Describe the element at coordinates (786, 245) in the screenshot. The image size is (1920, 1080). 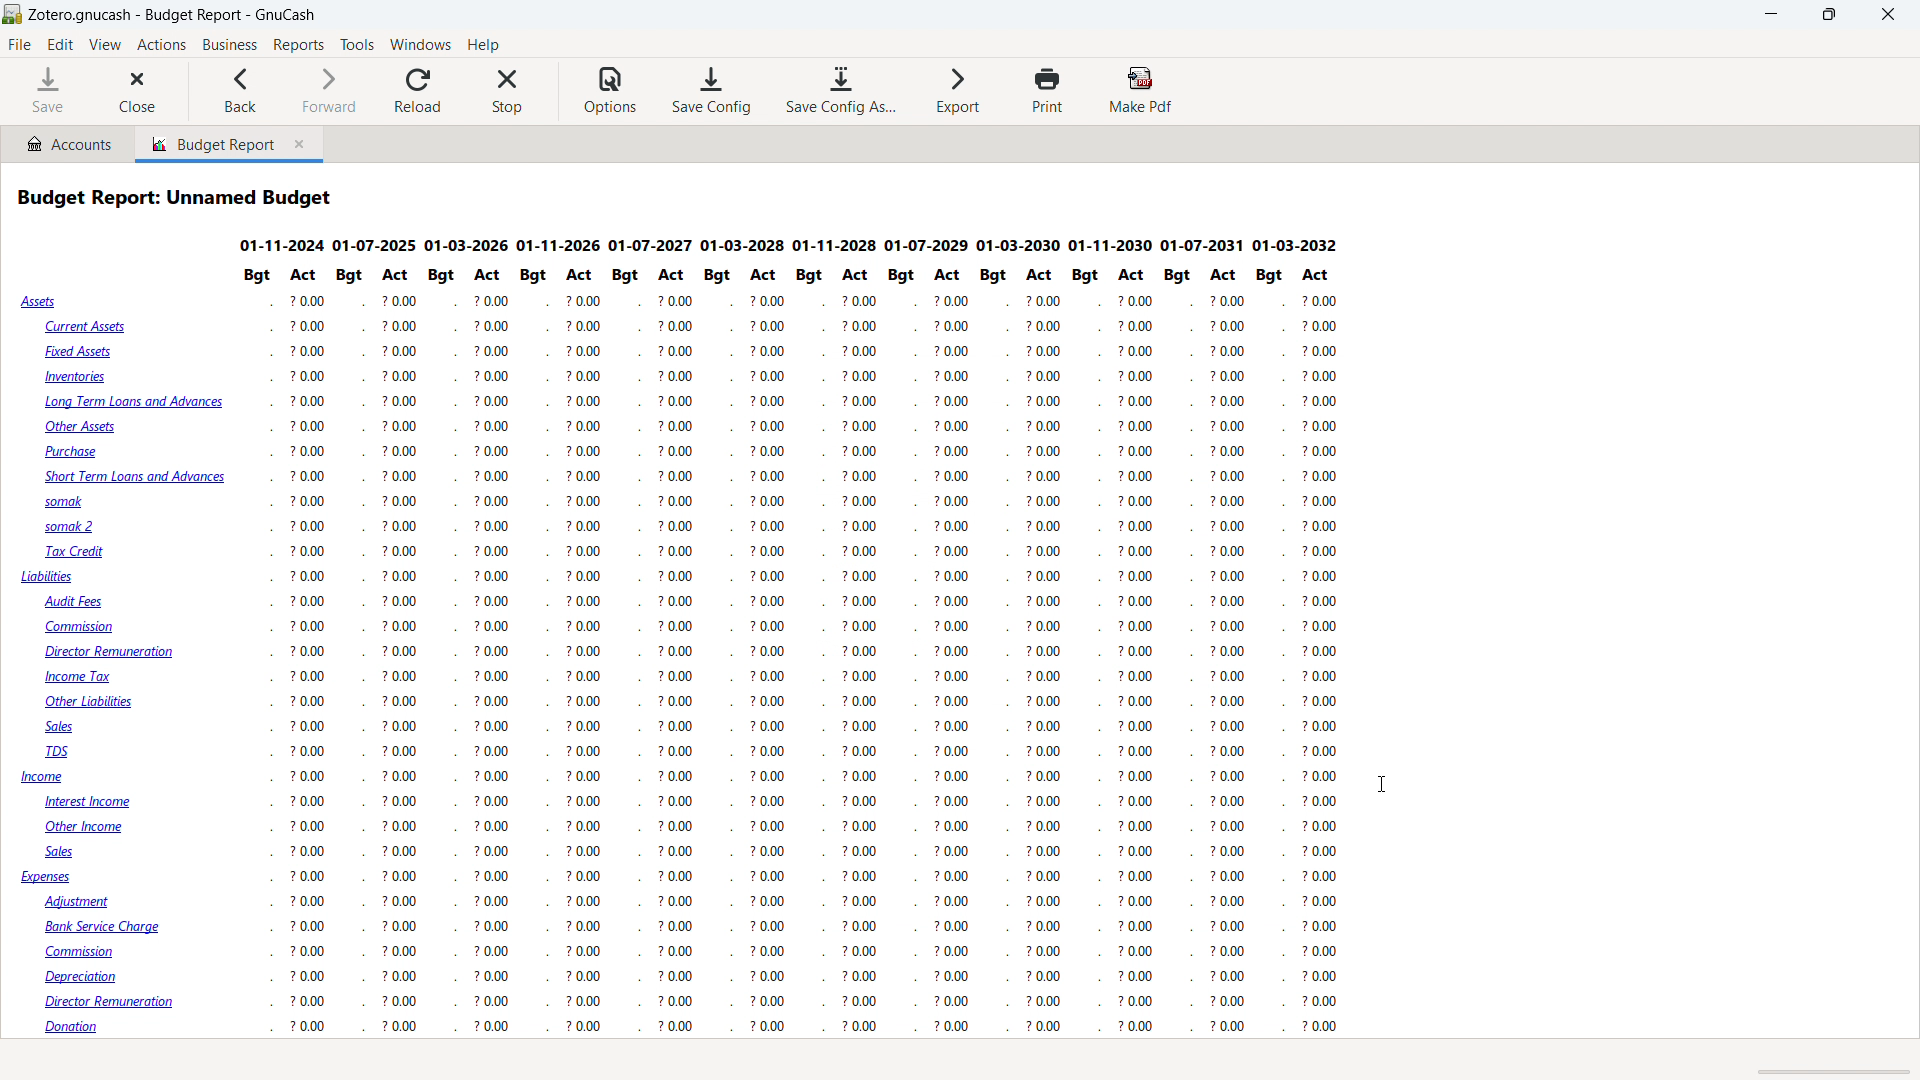
I see `period changed` at that location.